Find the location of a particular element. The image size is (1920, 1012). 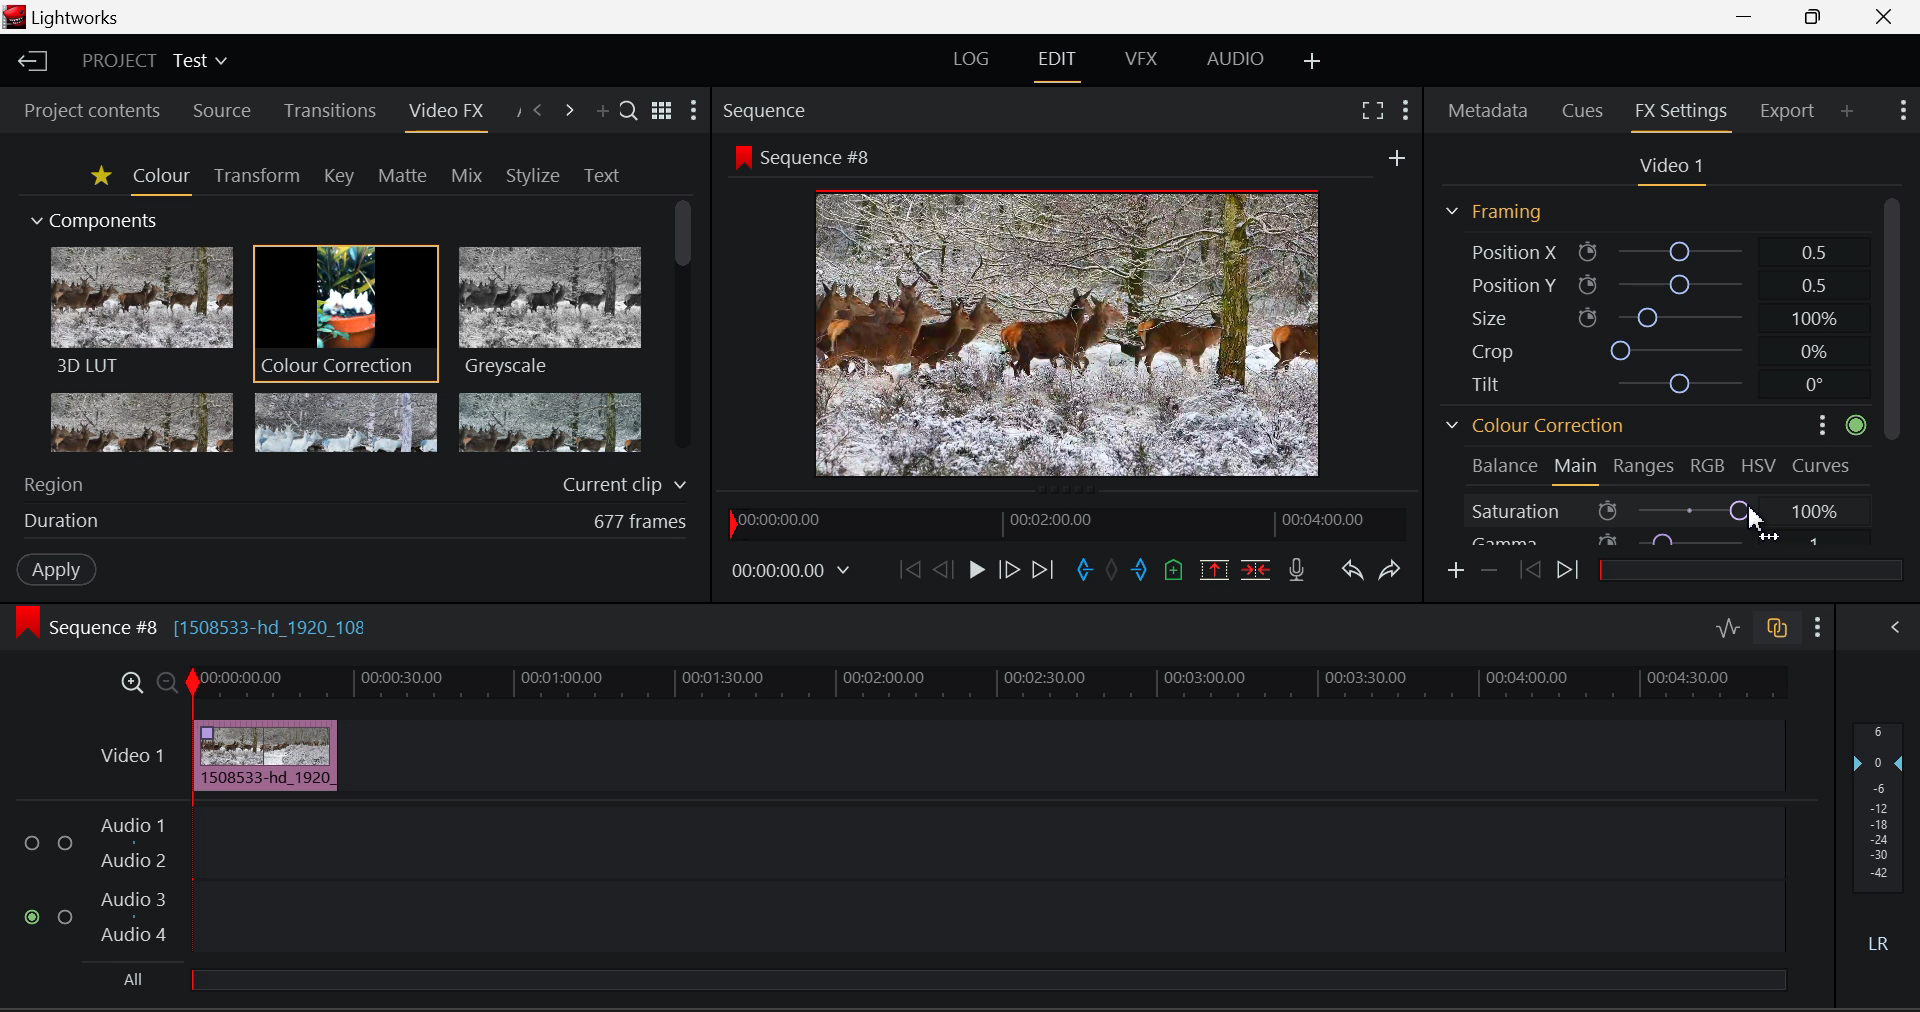

Audio Input Checkbox is located at coordinates (30, 916).